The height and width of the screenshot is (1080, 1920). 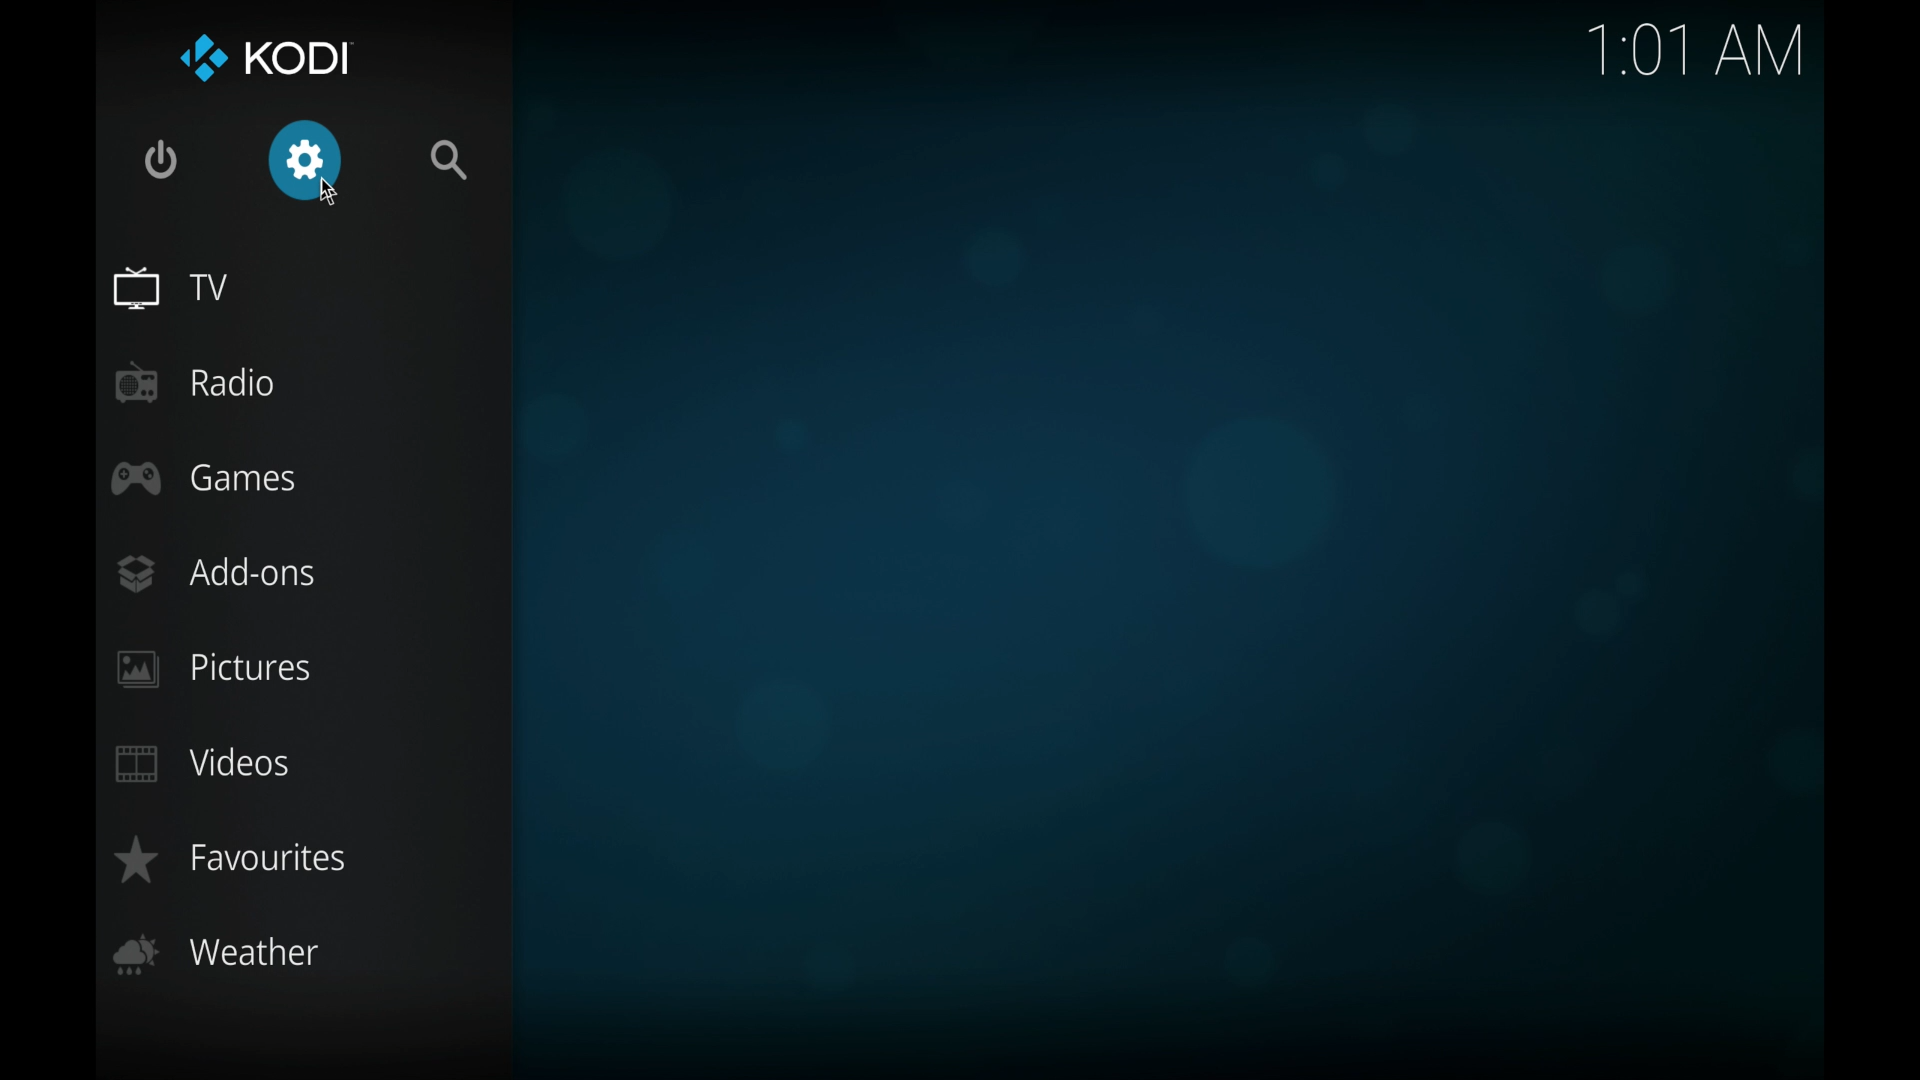 I want to click on tv, so click(x=170, y=288).